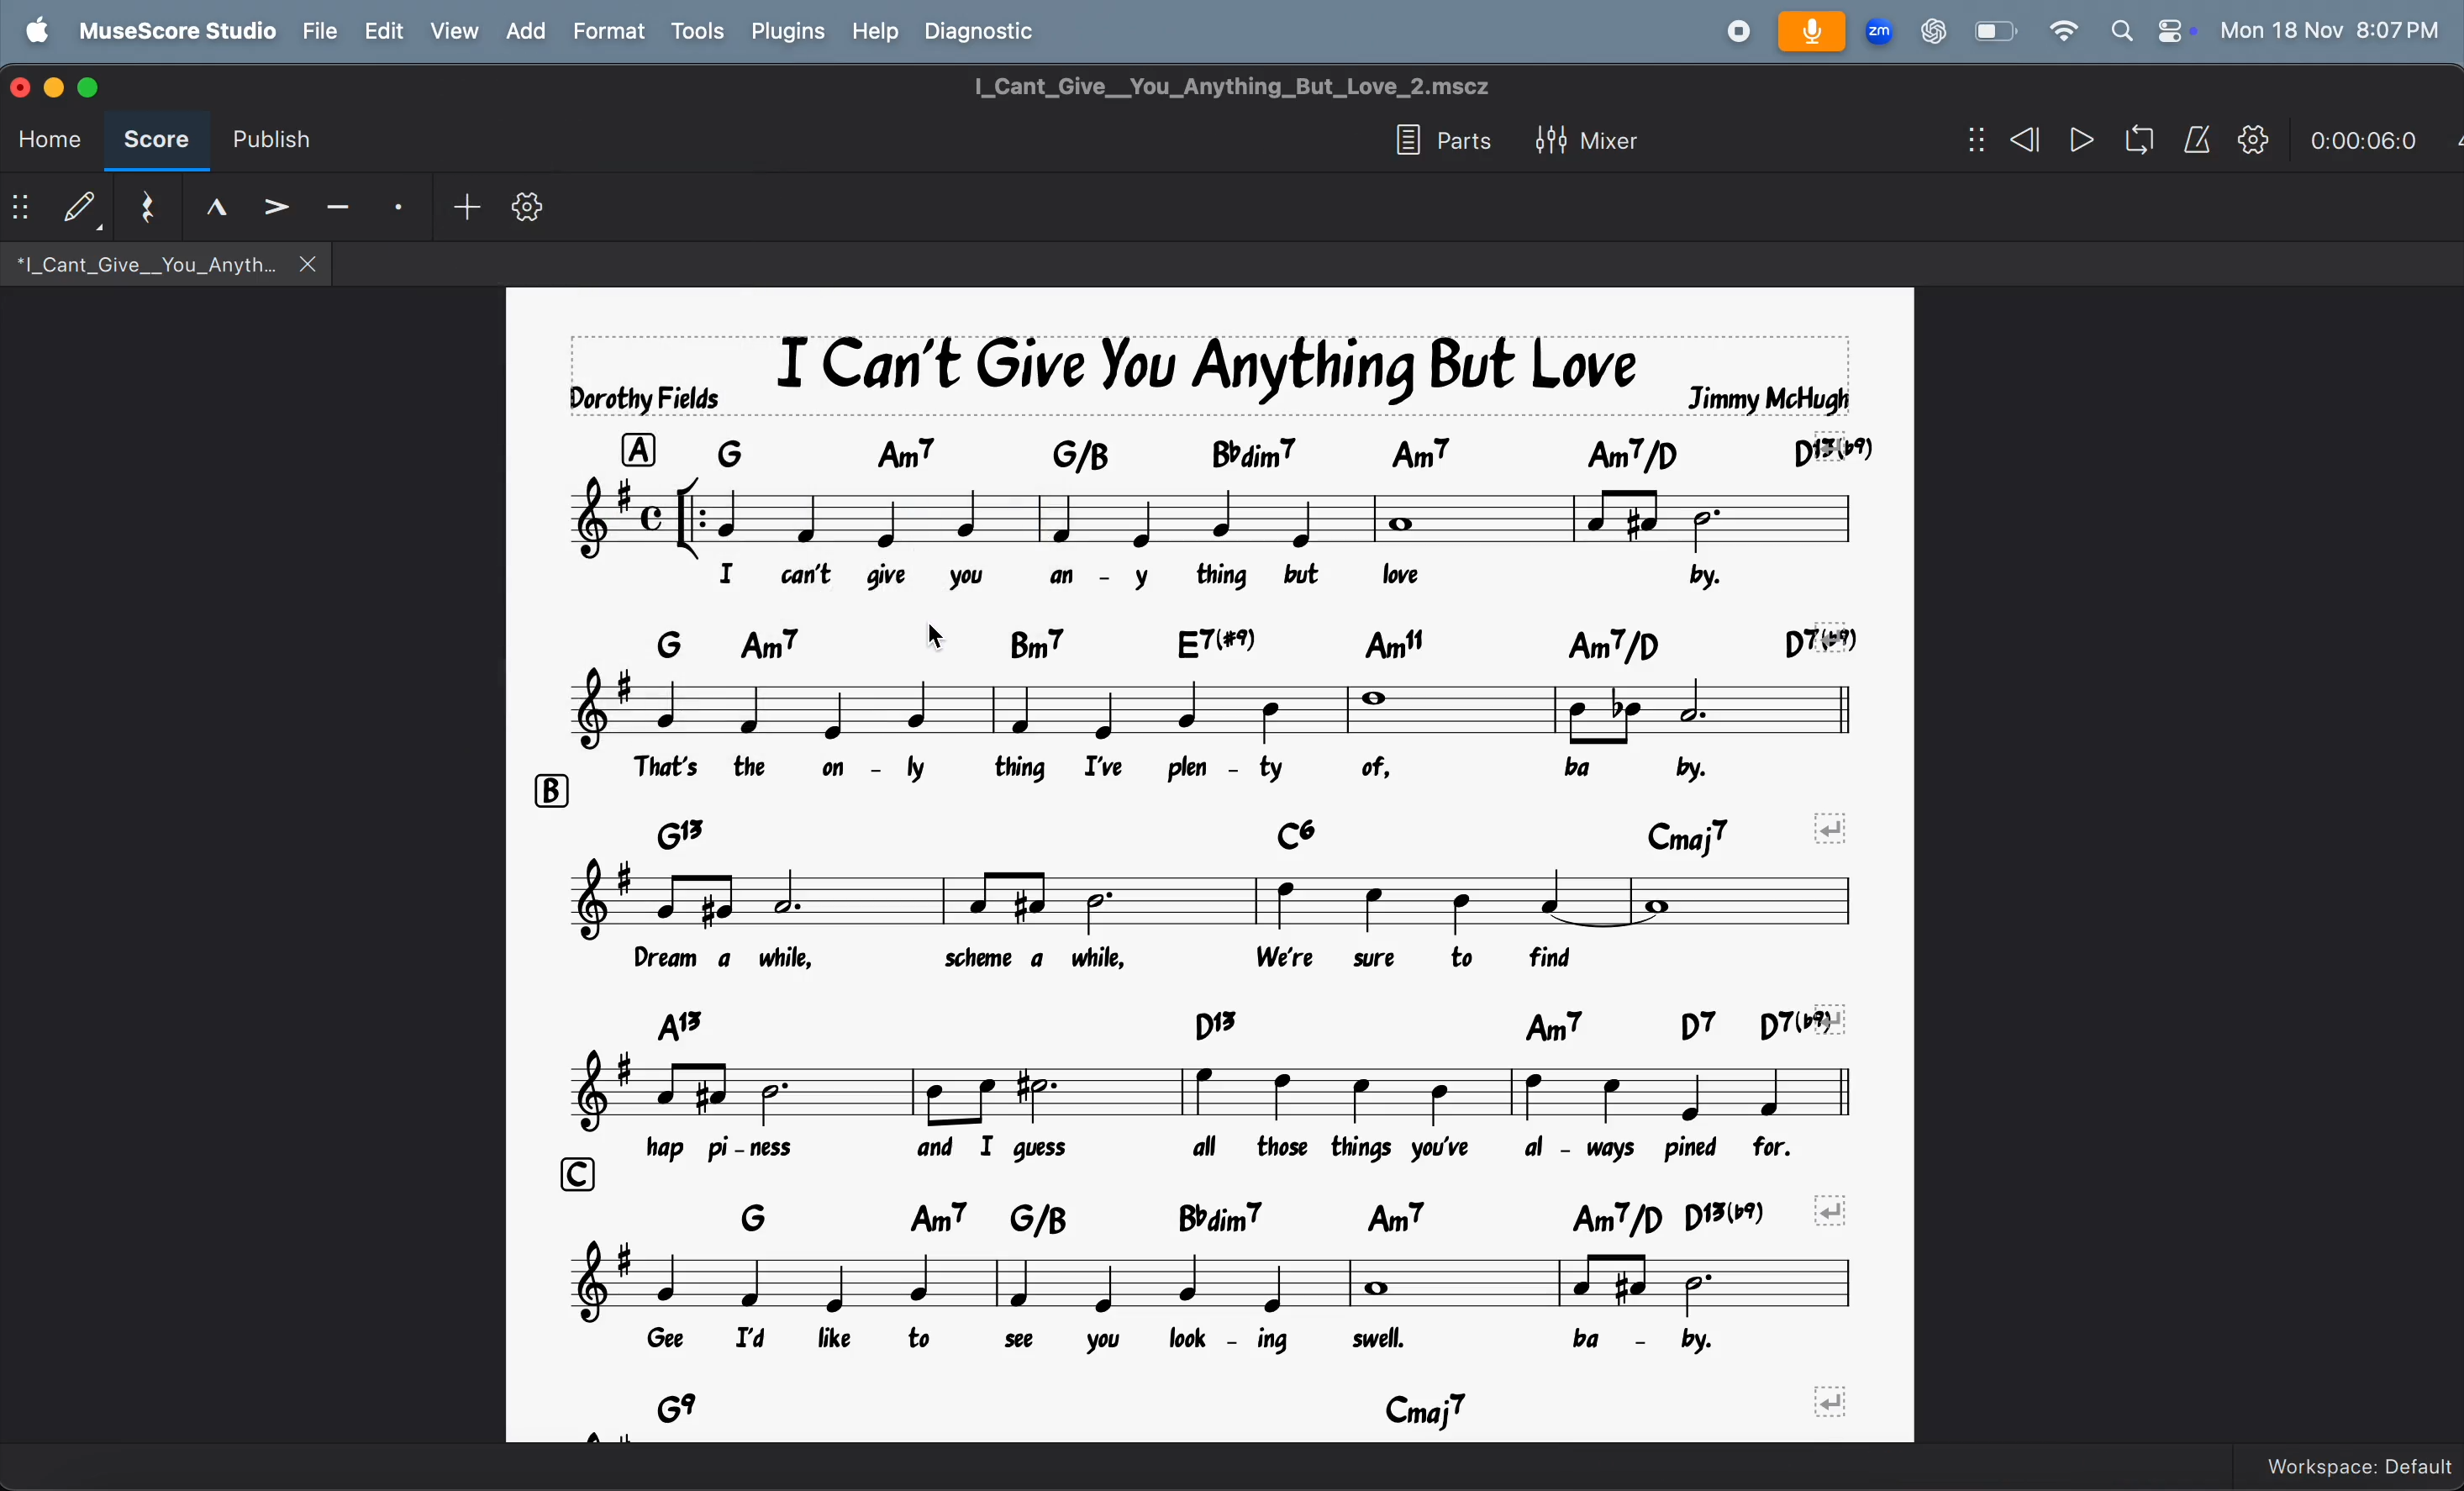 The width and height of the screenshot is (2464, 1491). What do you see at coordinates (1209, 641) in the screenshot?
I see `chord symbol` at bounding box center [1209, 641].